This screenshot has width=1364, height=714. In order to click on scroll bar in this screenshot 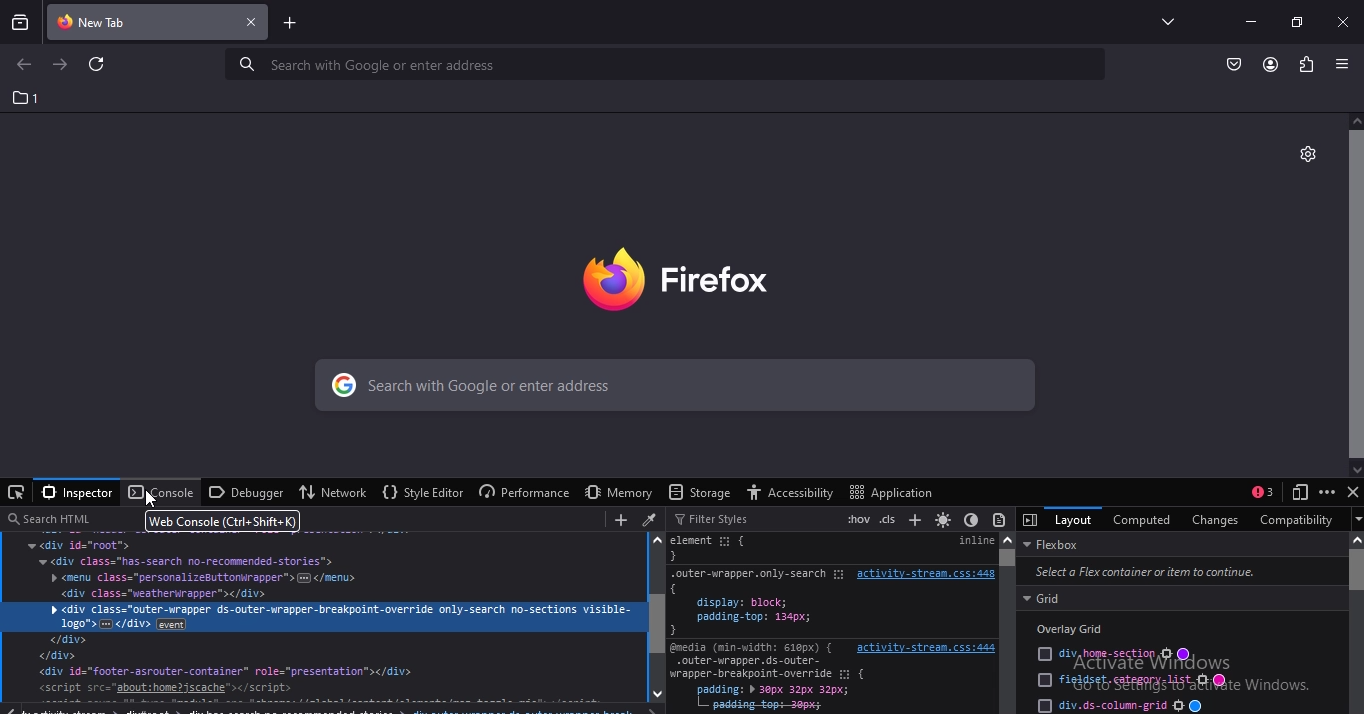, I will do `click(657, 618)`.